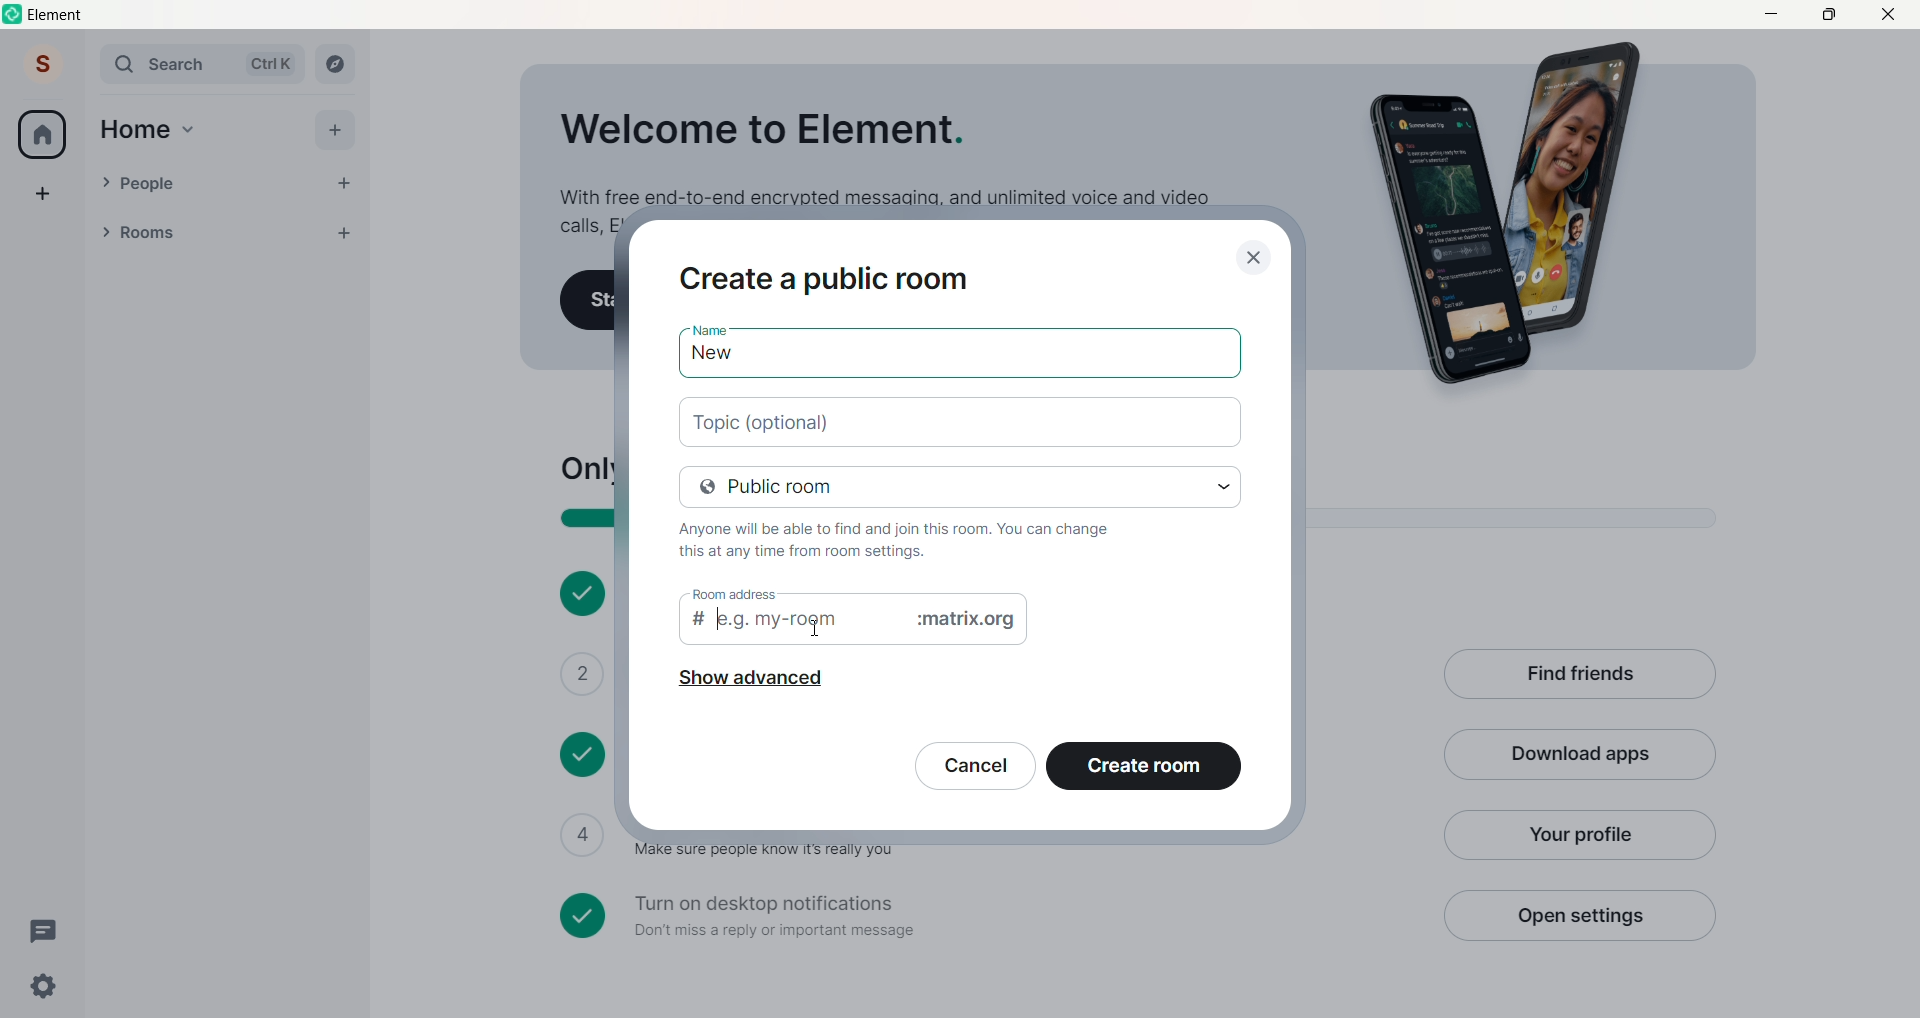 The height and width of the screenshot is (1018, 1920). Describe the element at coordinates (1828, 13) in the screenshot. I see `Maximize` at that location.